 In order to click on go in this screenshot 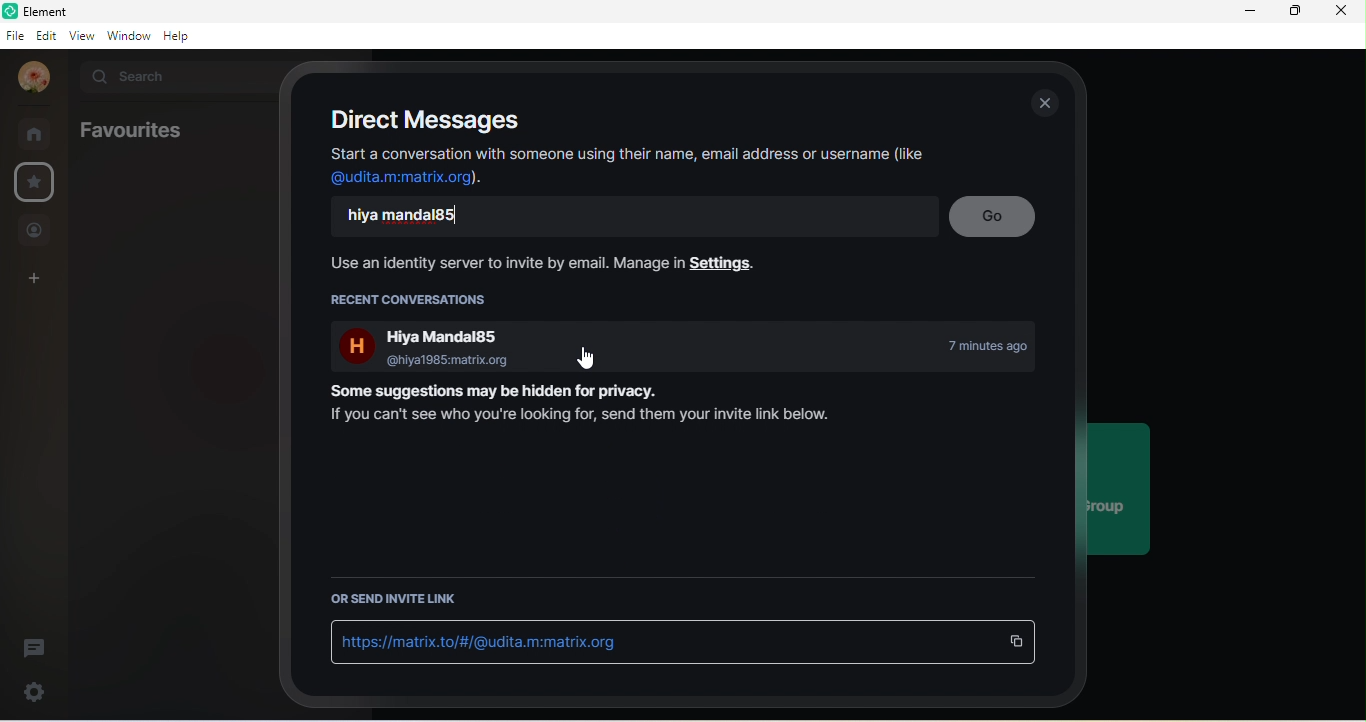, I will do `click(993, 217)`.